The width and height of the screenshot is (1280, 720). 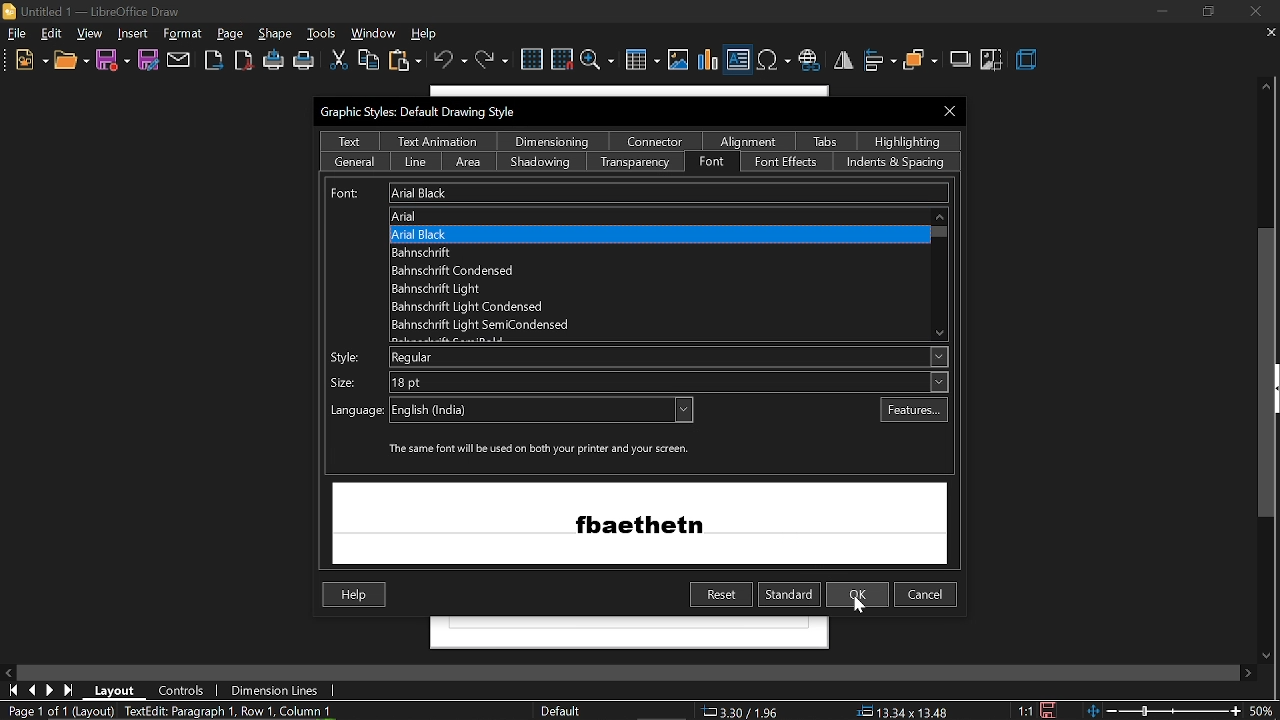 I want to click on language, so click(x=351, y=410).